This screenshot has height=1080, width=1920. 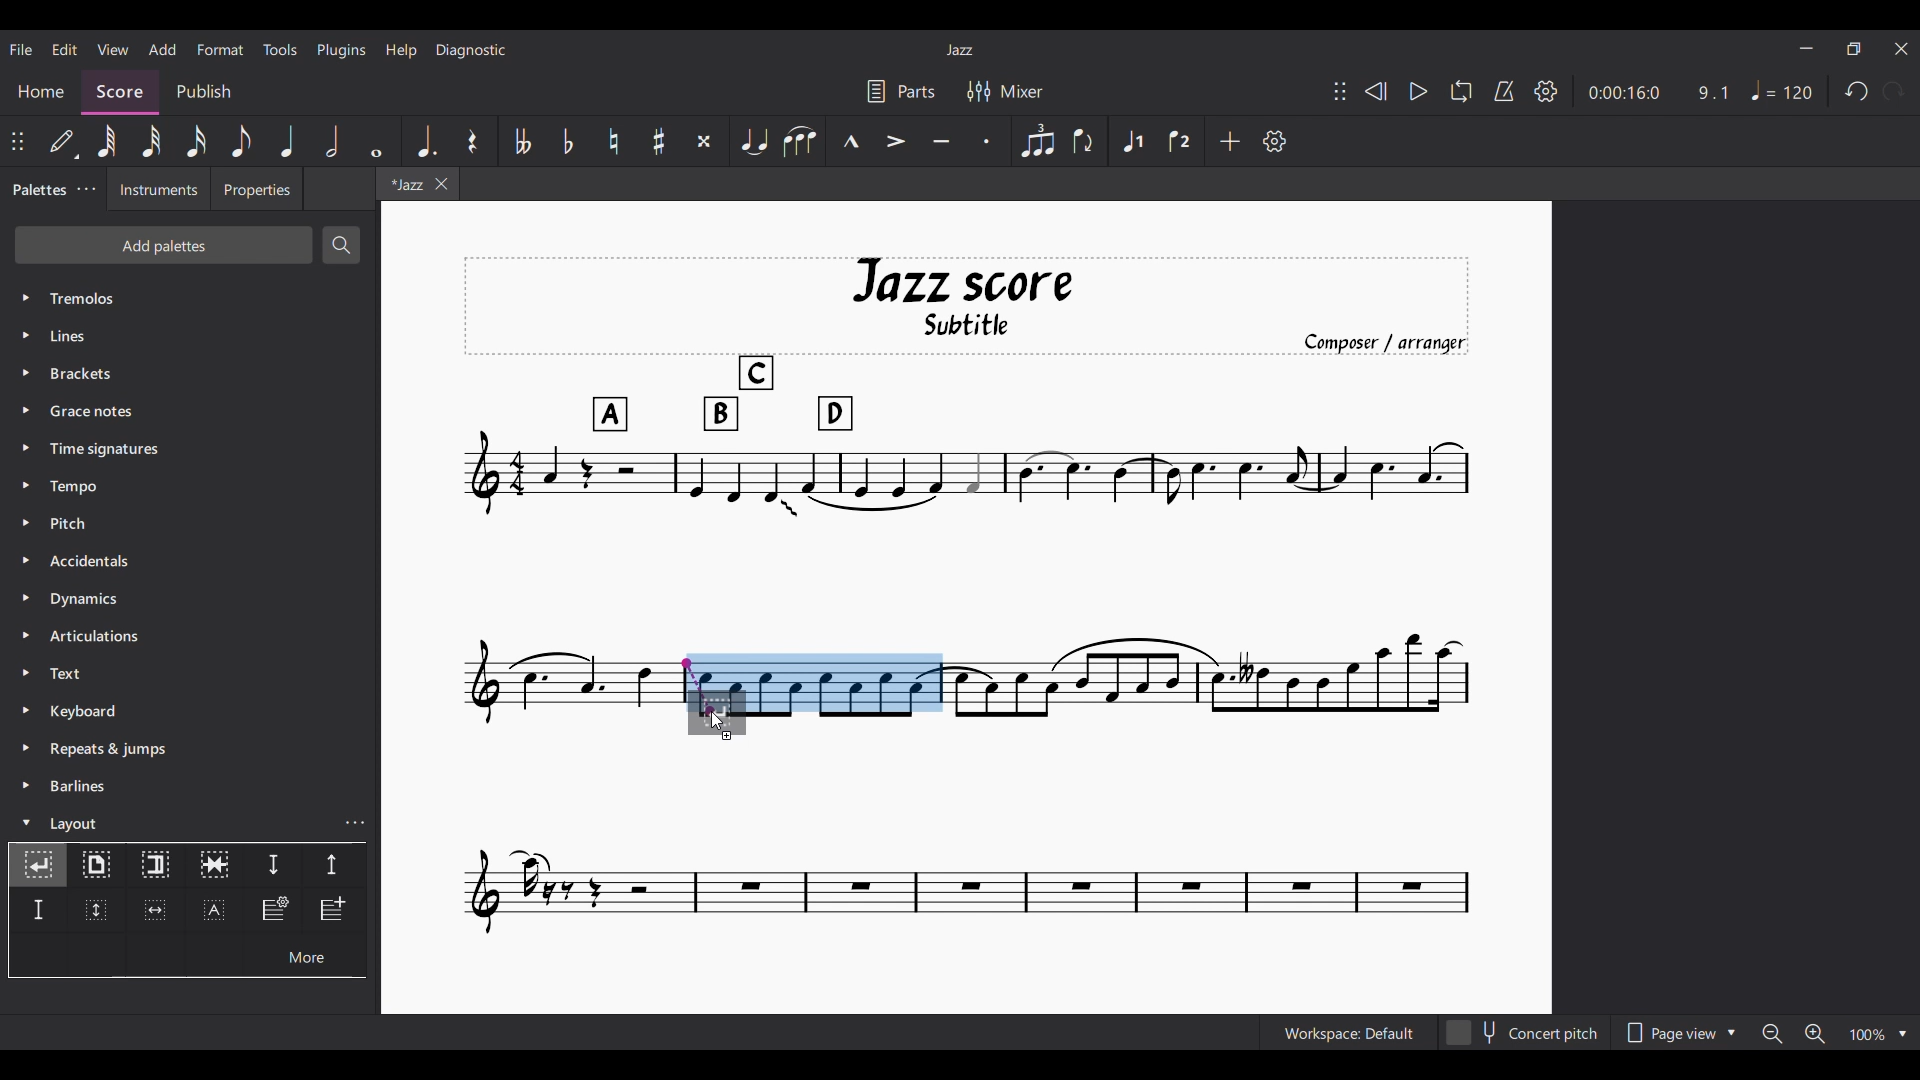 I want to click on Tie, so click(x=753, y=141).